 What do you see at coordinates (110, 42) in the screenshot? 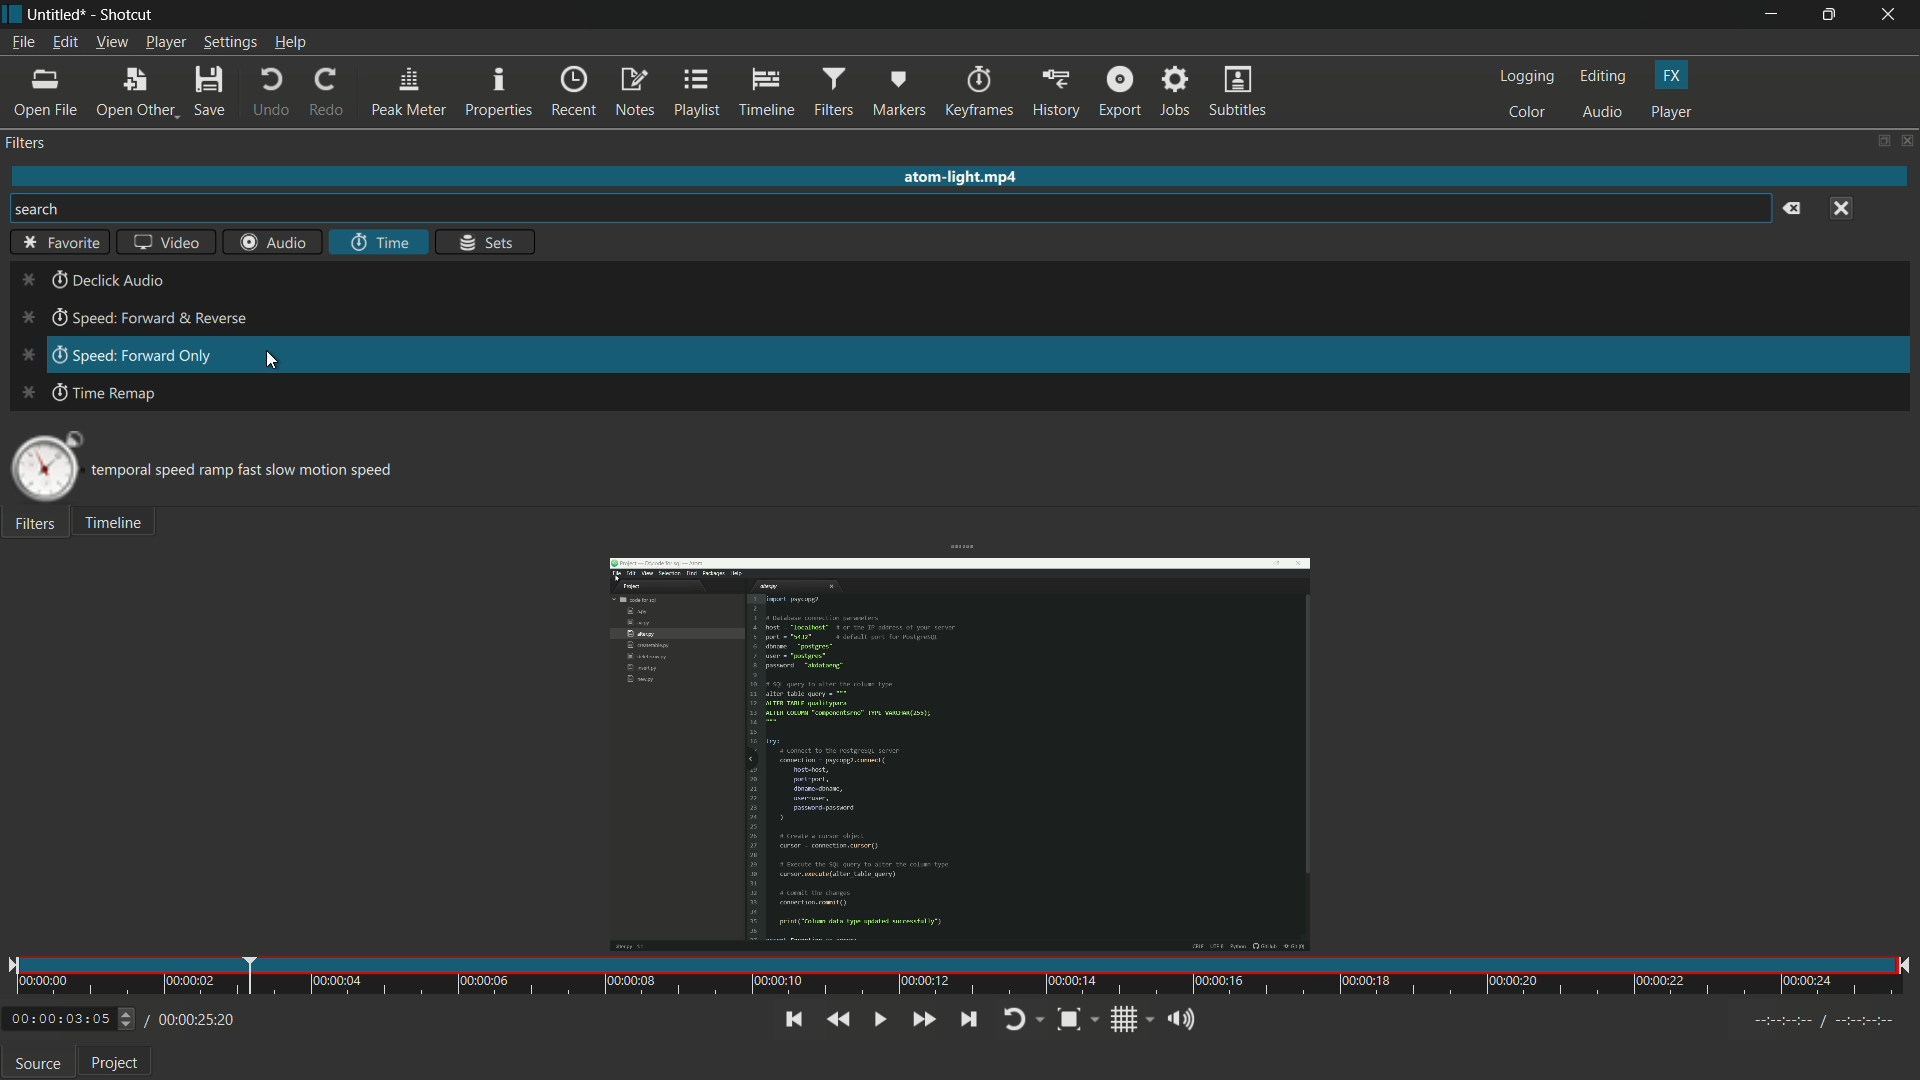
I see `view menu` at bounding box center [110, 42].